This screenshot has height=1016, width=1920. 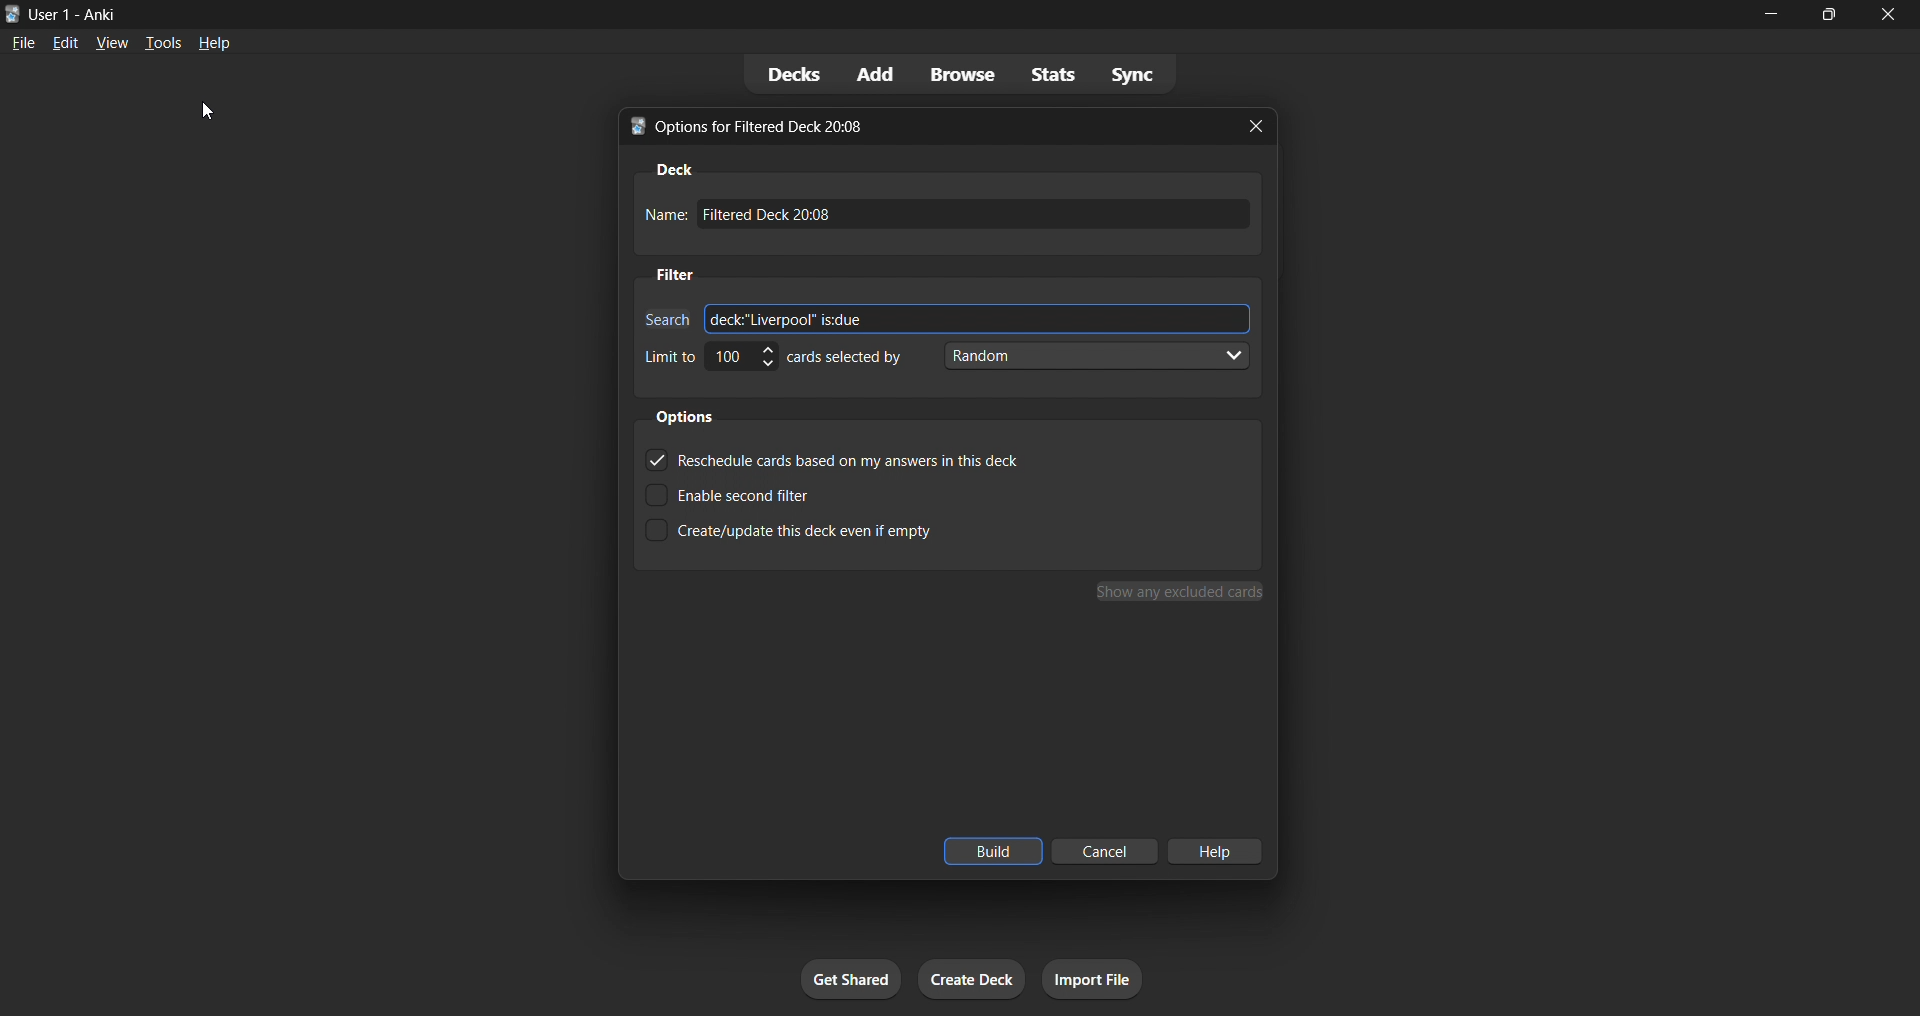 I want to click on help, so click(x=216, y=45).